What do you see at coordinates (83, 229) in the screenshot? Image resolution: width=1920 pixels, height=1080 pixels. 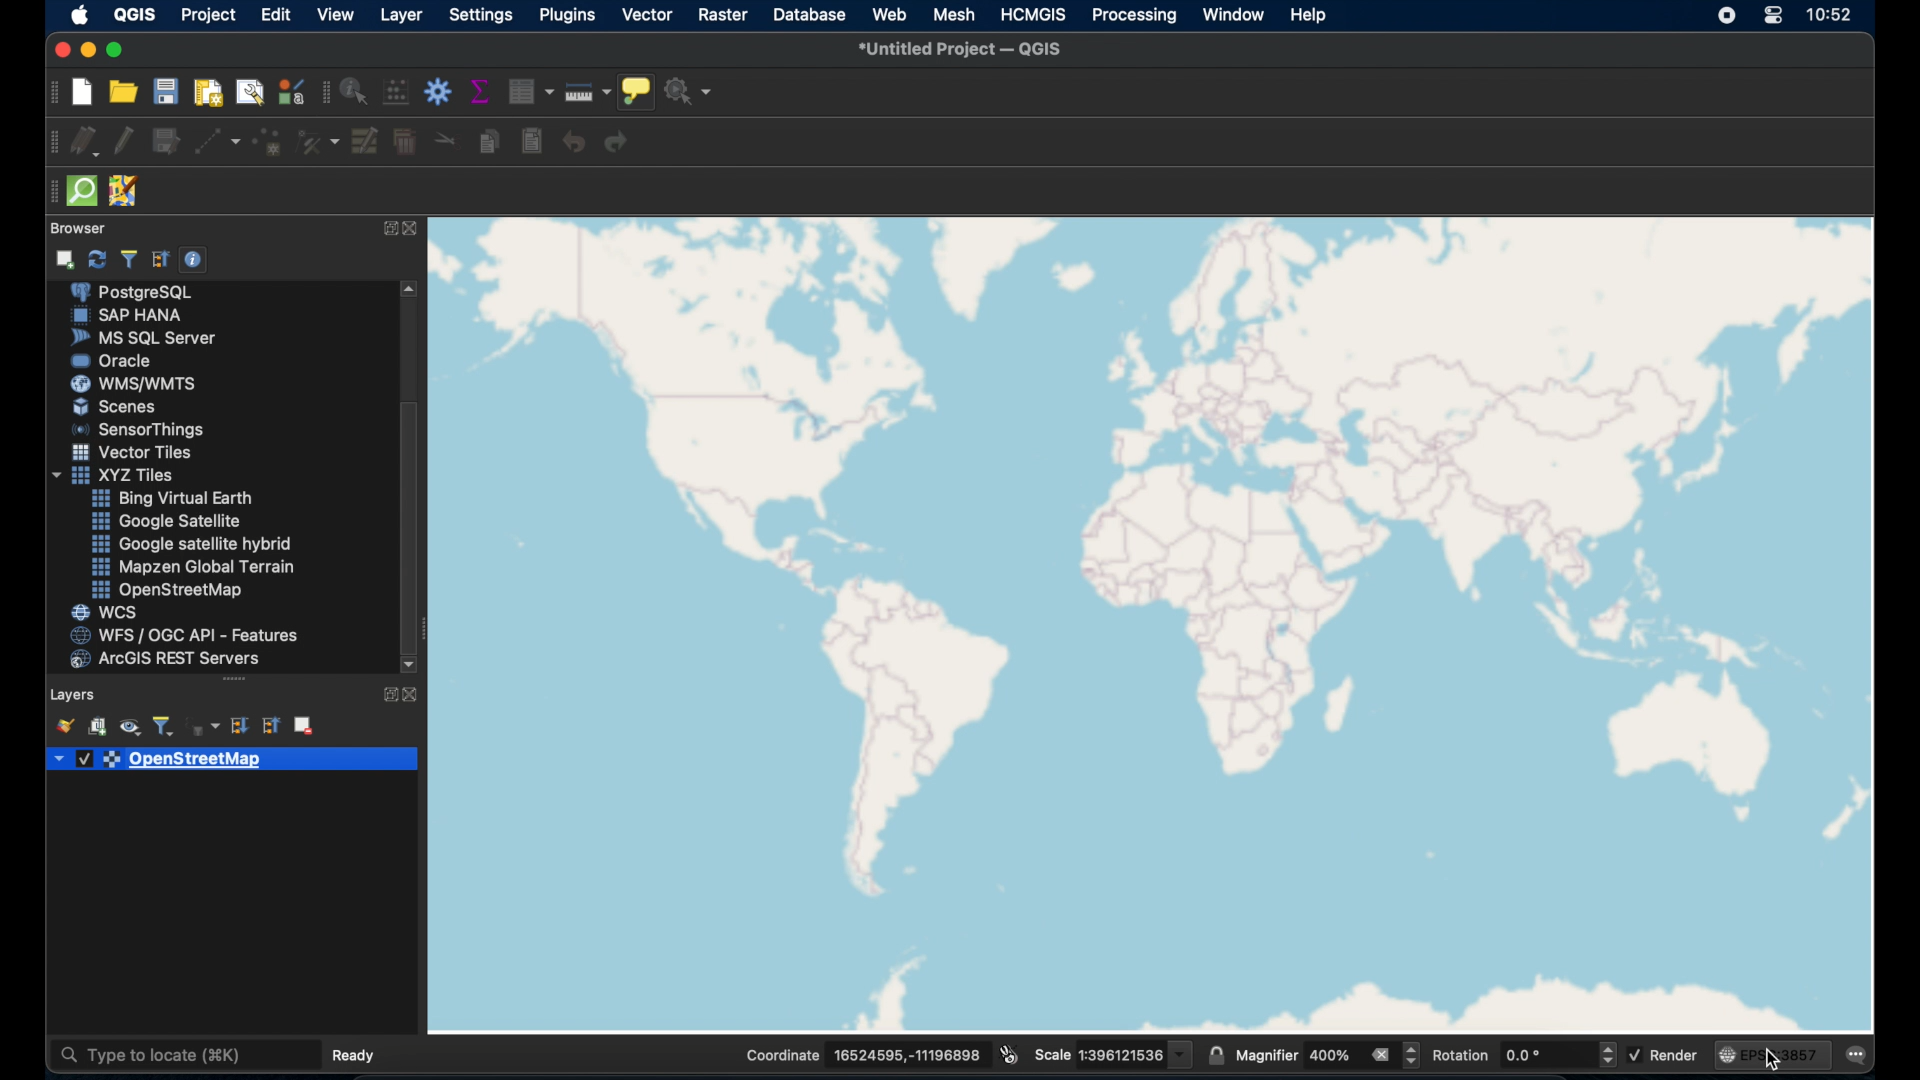 I see `browser` at bounding box center [83, 229].